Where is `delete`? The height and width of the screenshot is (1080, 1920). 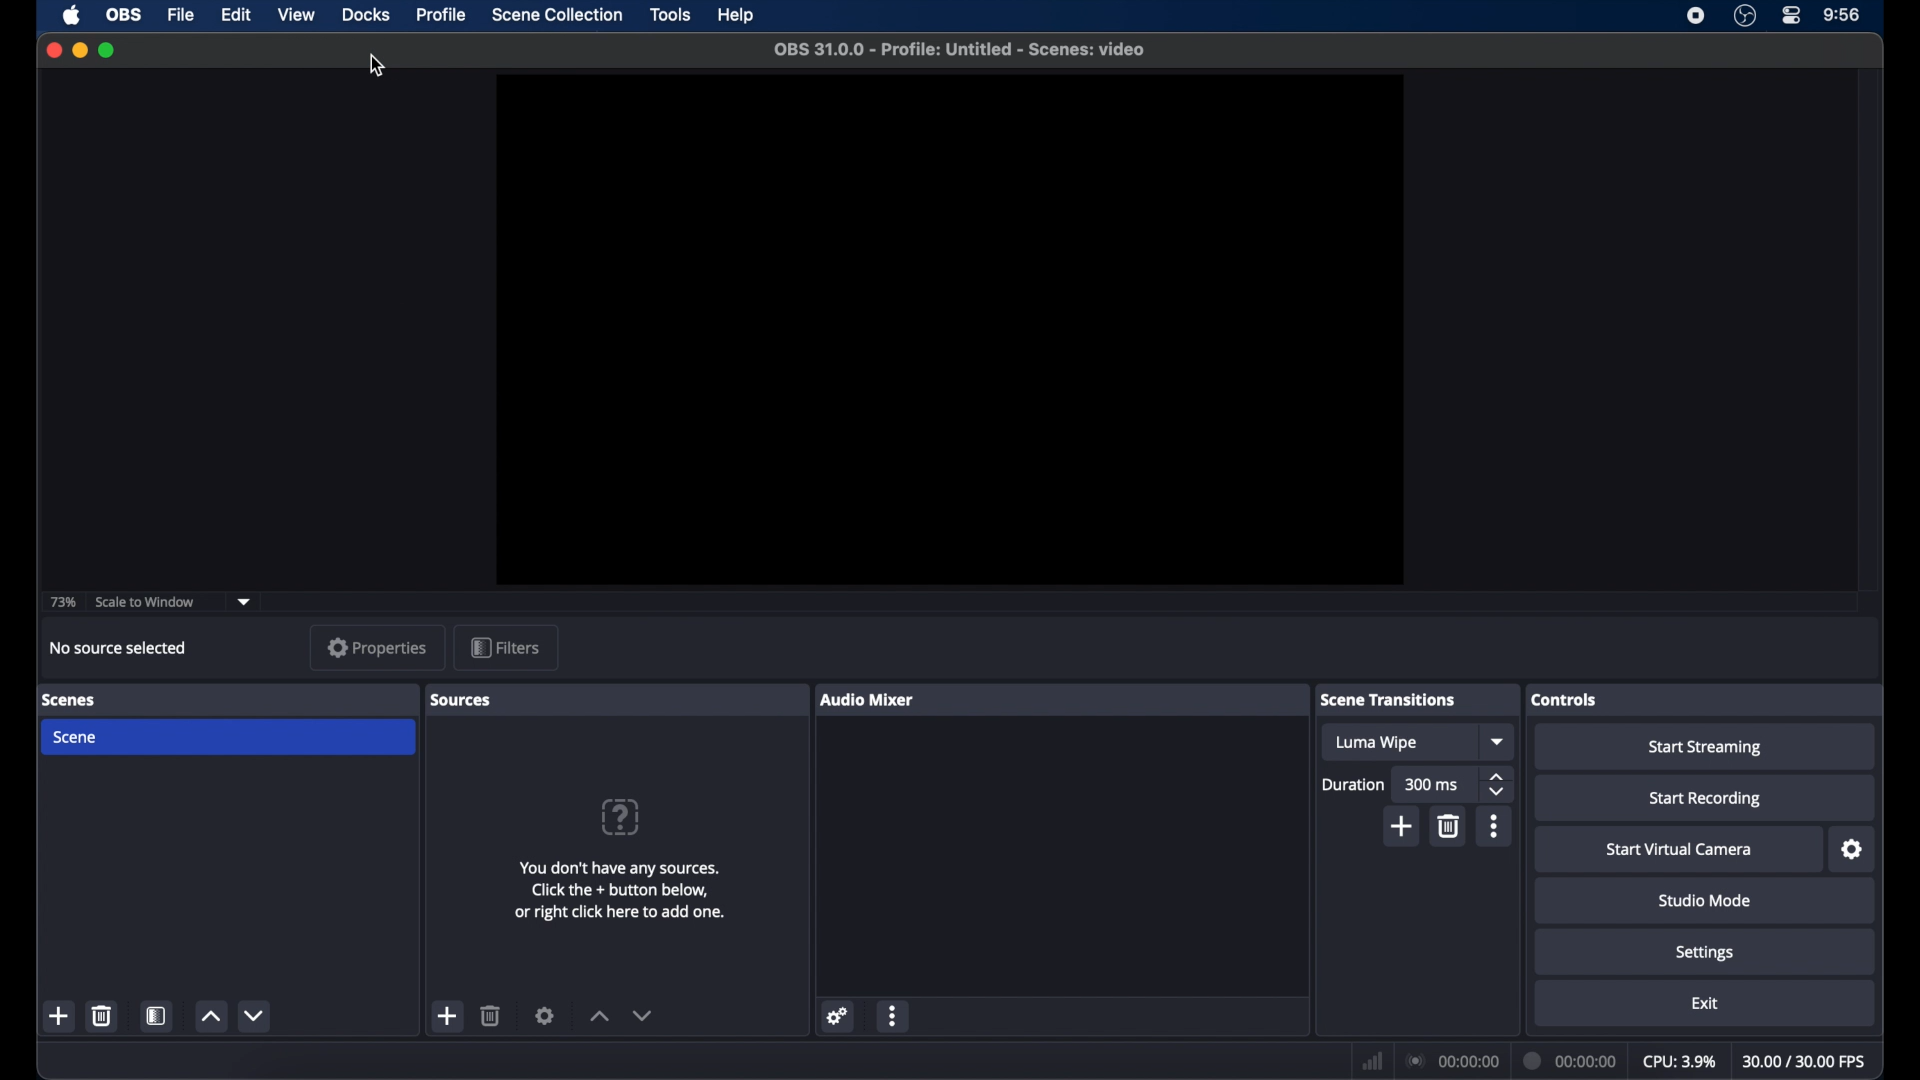 delete is located at coordinates (1447, 826).